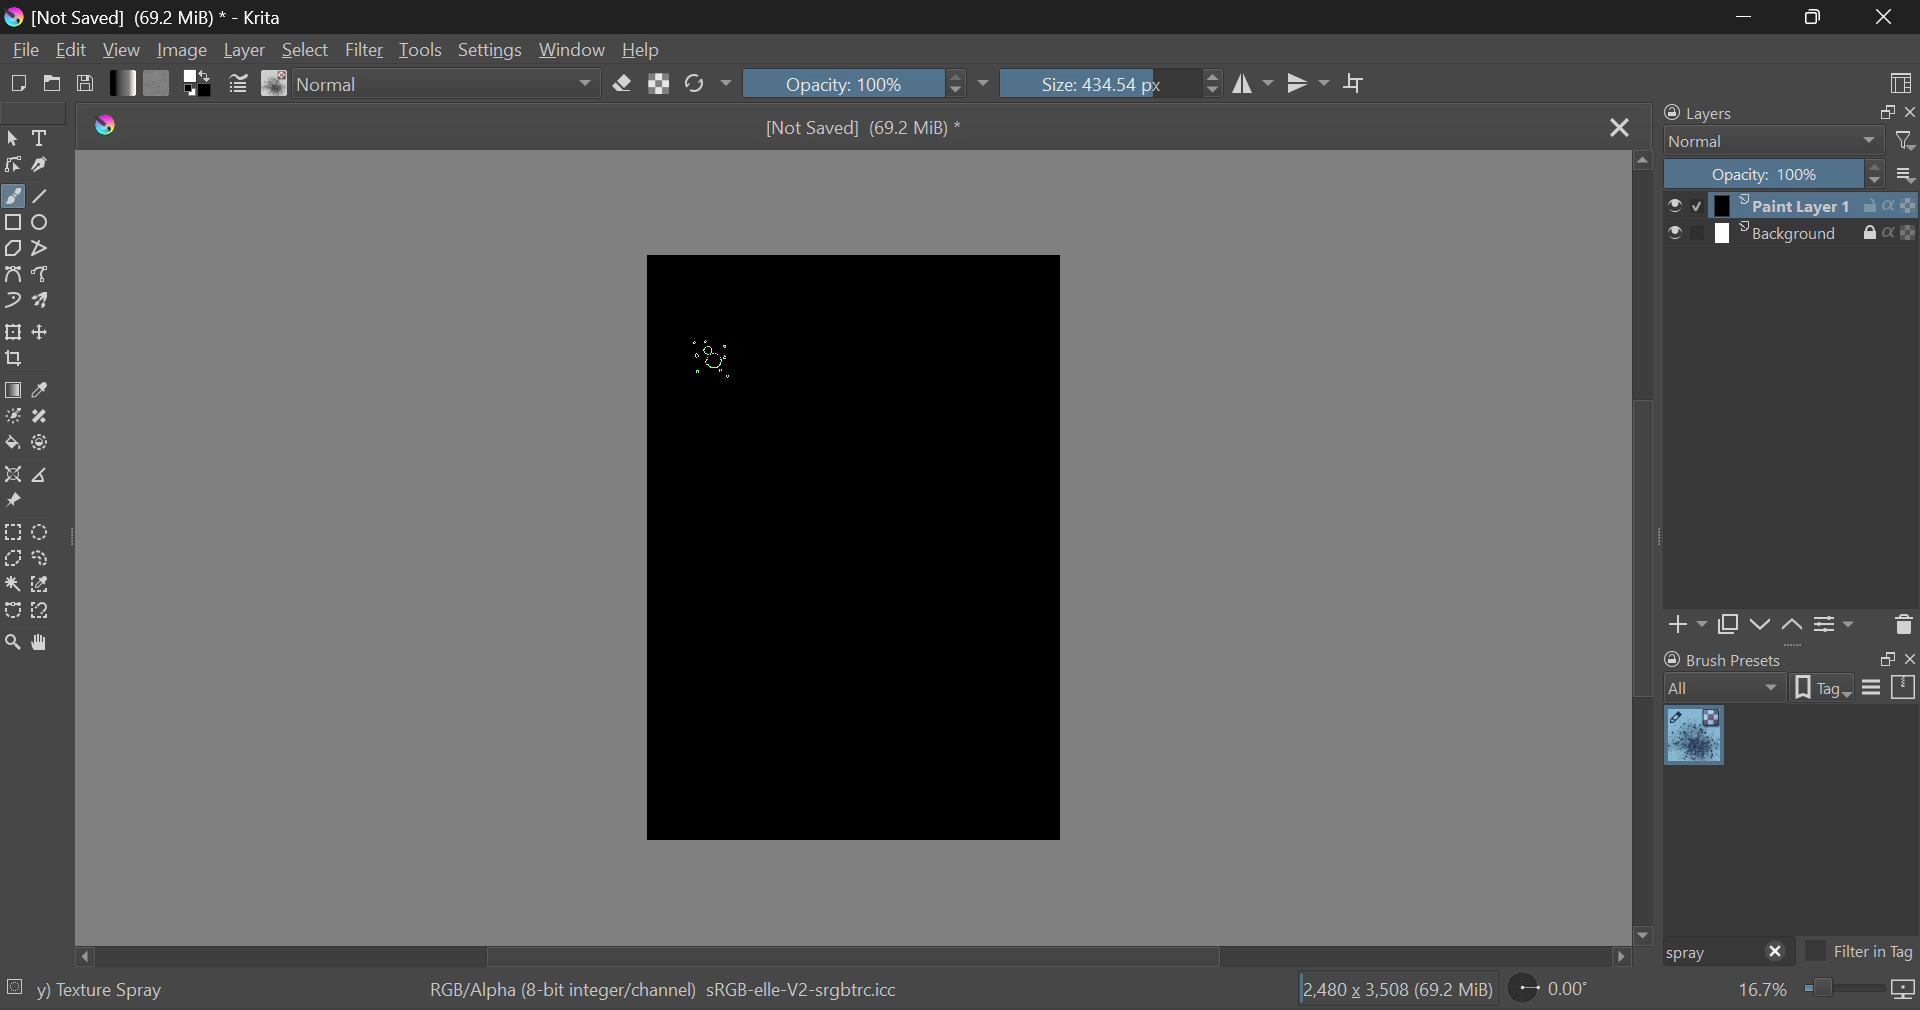  Describe the element at coordinates (44, 644) in the screenshot. I see `Pan` at that location.